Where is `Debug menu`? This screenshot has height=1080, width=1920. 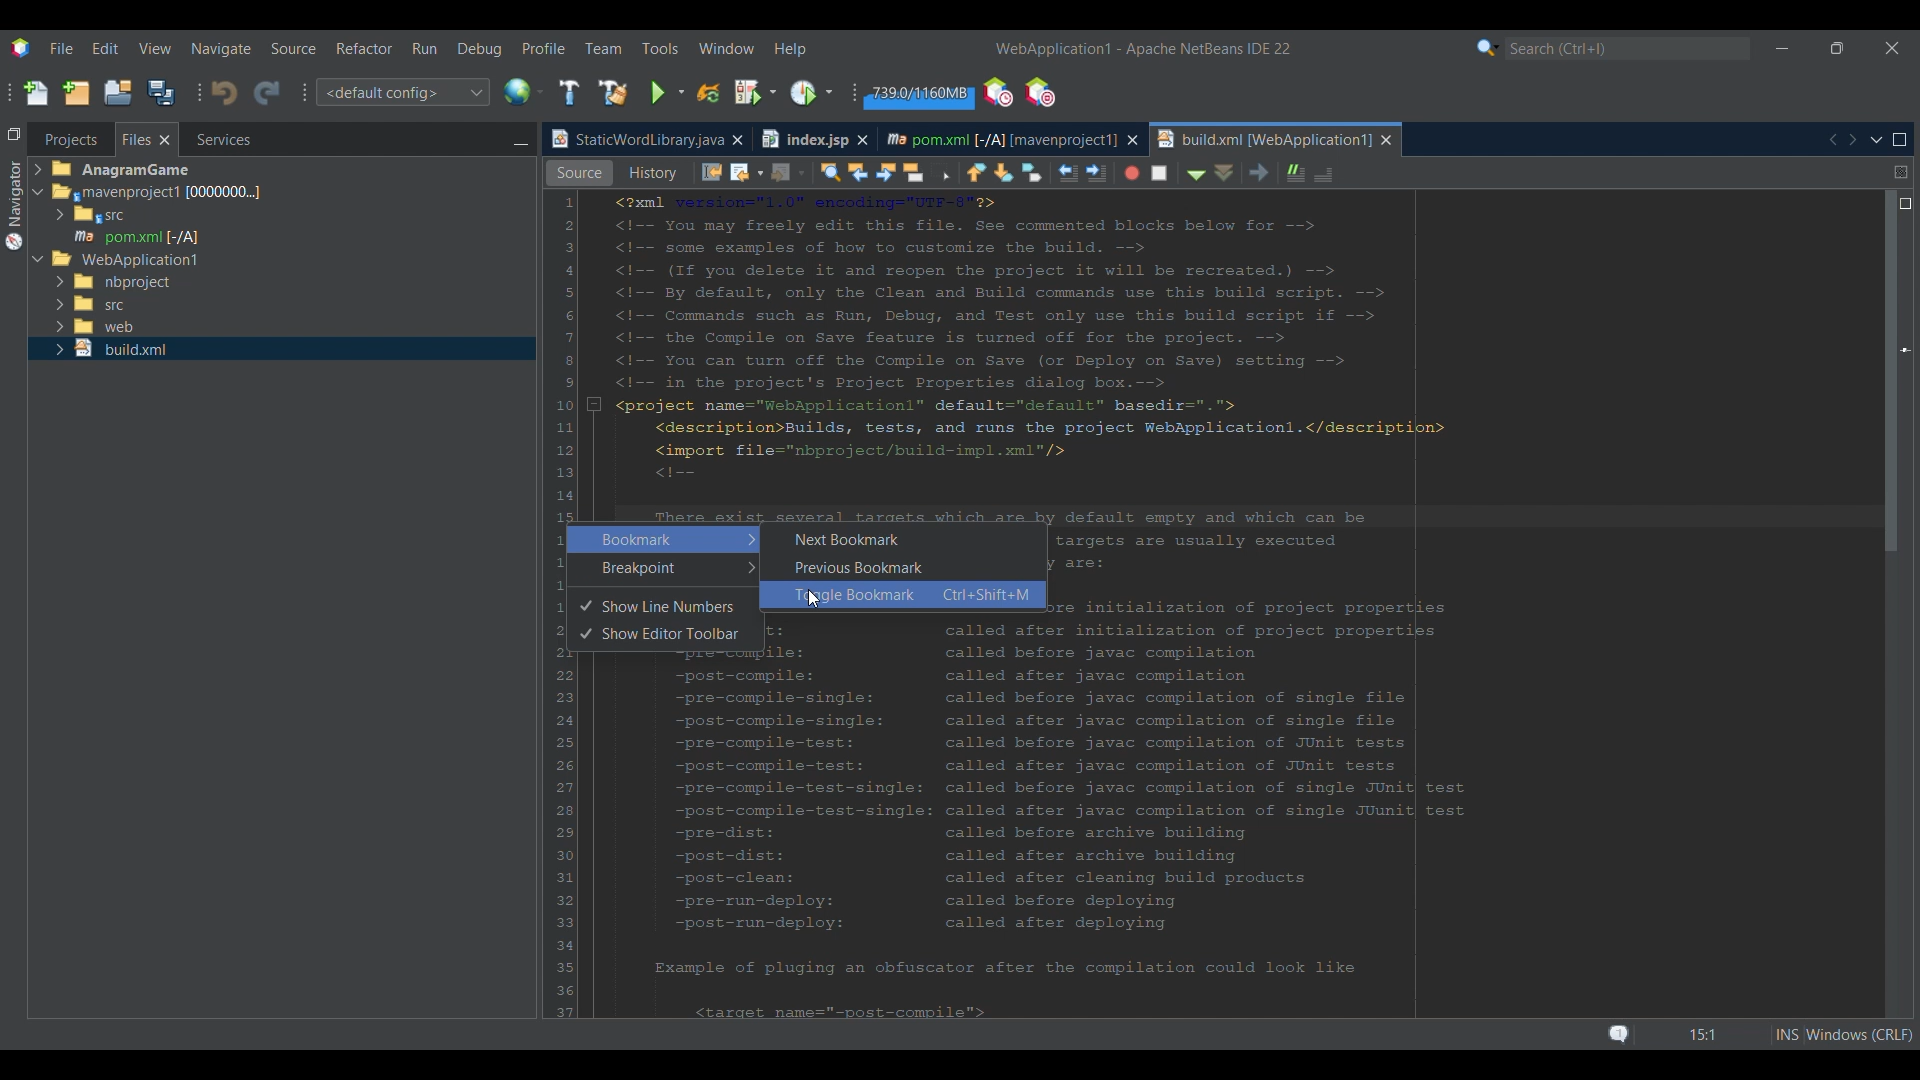 Debug menu is located at coordinates (480, 49).